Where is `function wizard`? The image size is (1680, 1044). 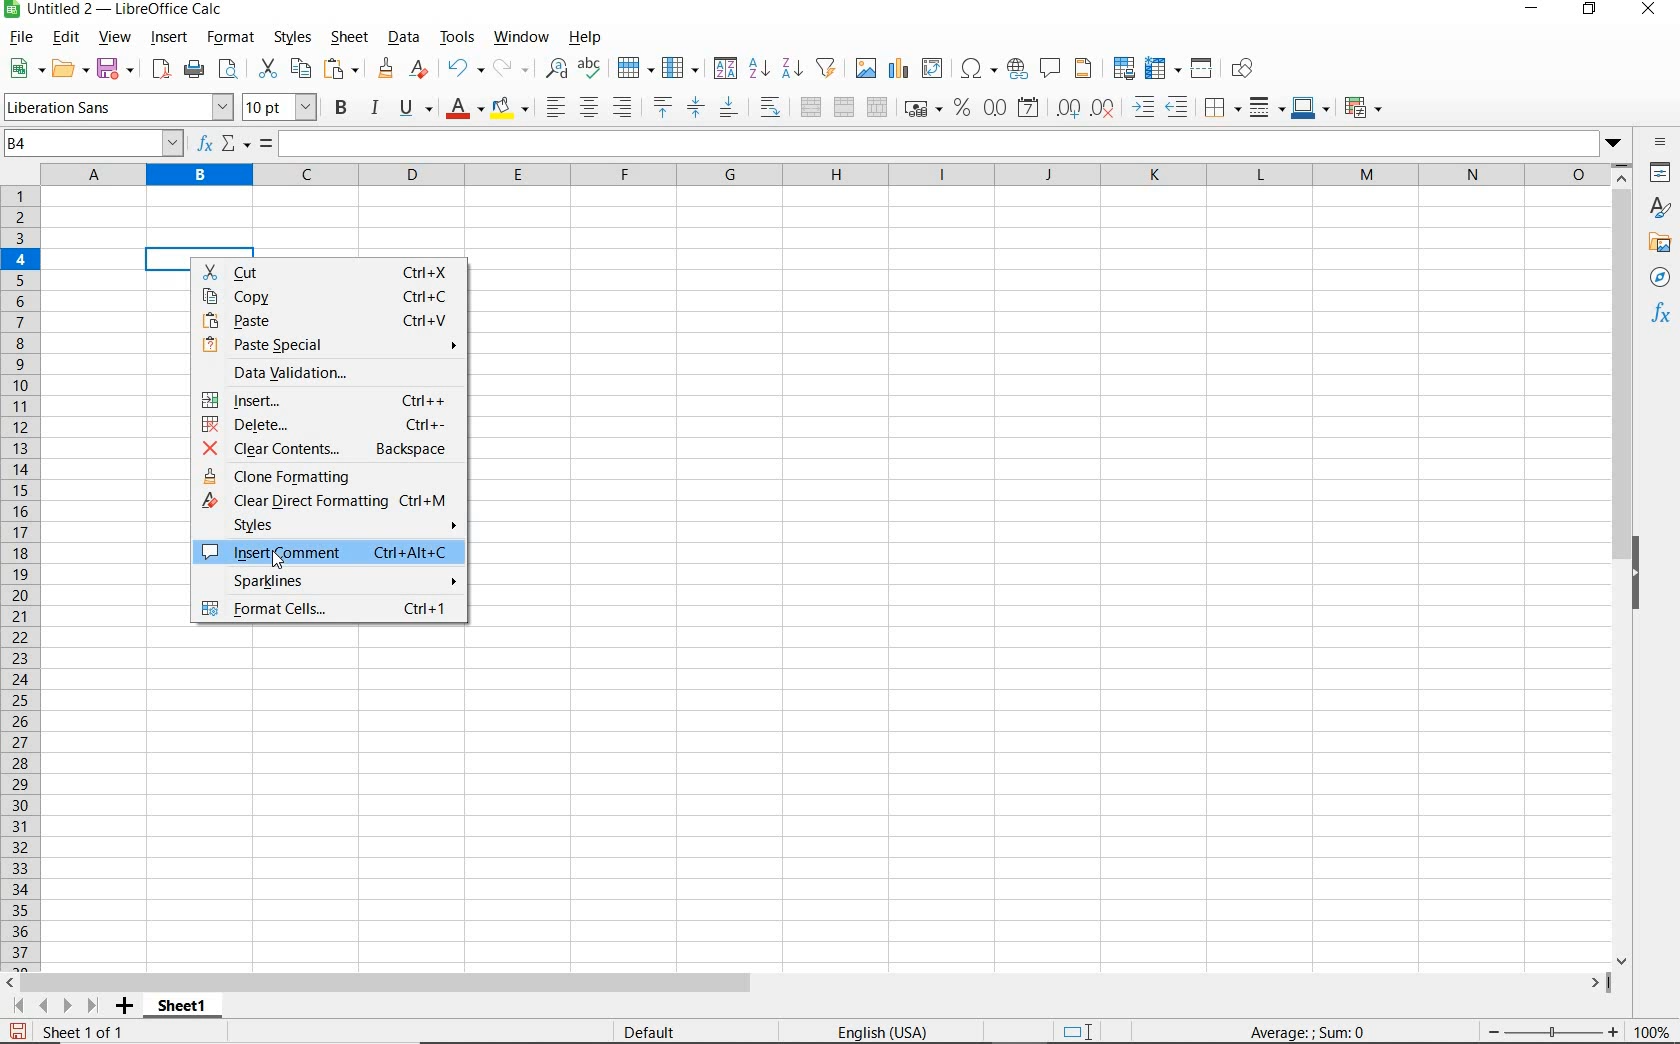
function wizard is located at coordinates (204, 144).